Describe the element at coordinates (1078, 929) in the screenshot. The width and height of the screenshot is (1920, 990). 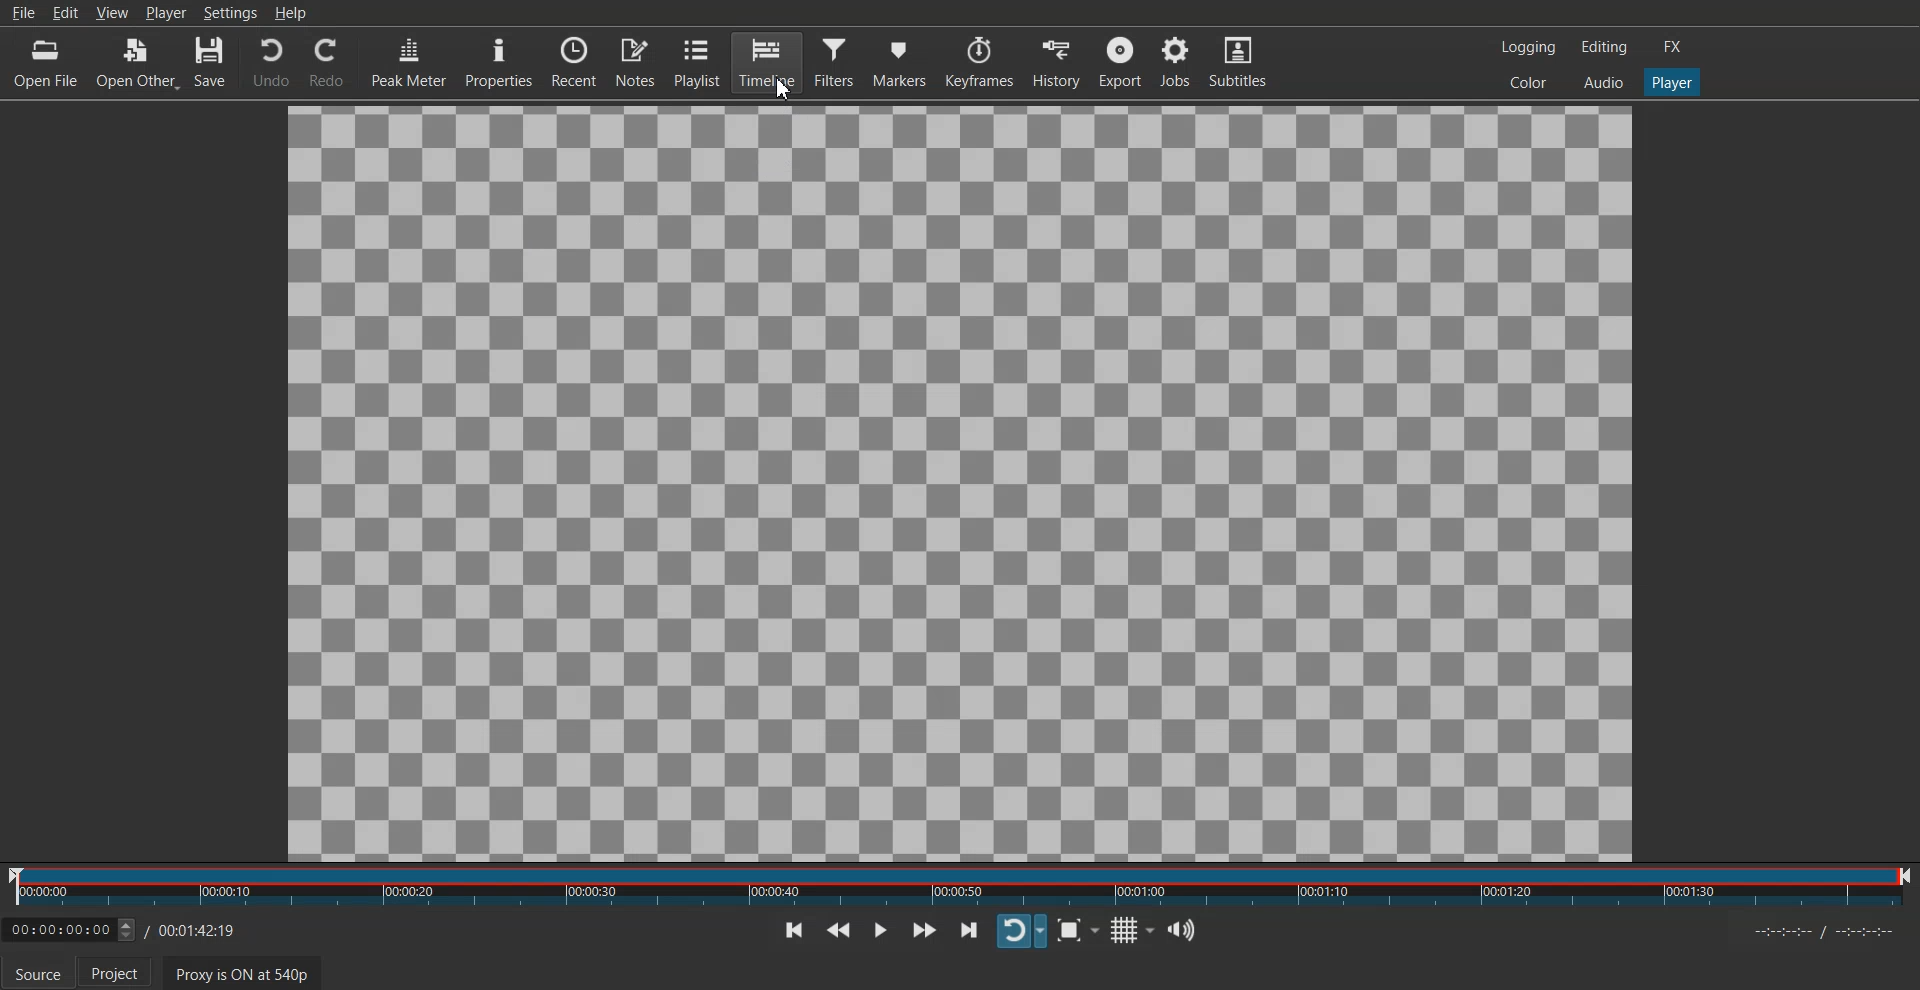
I see `Toggle Zoom` at that location.